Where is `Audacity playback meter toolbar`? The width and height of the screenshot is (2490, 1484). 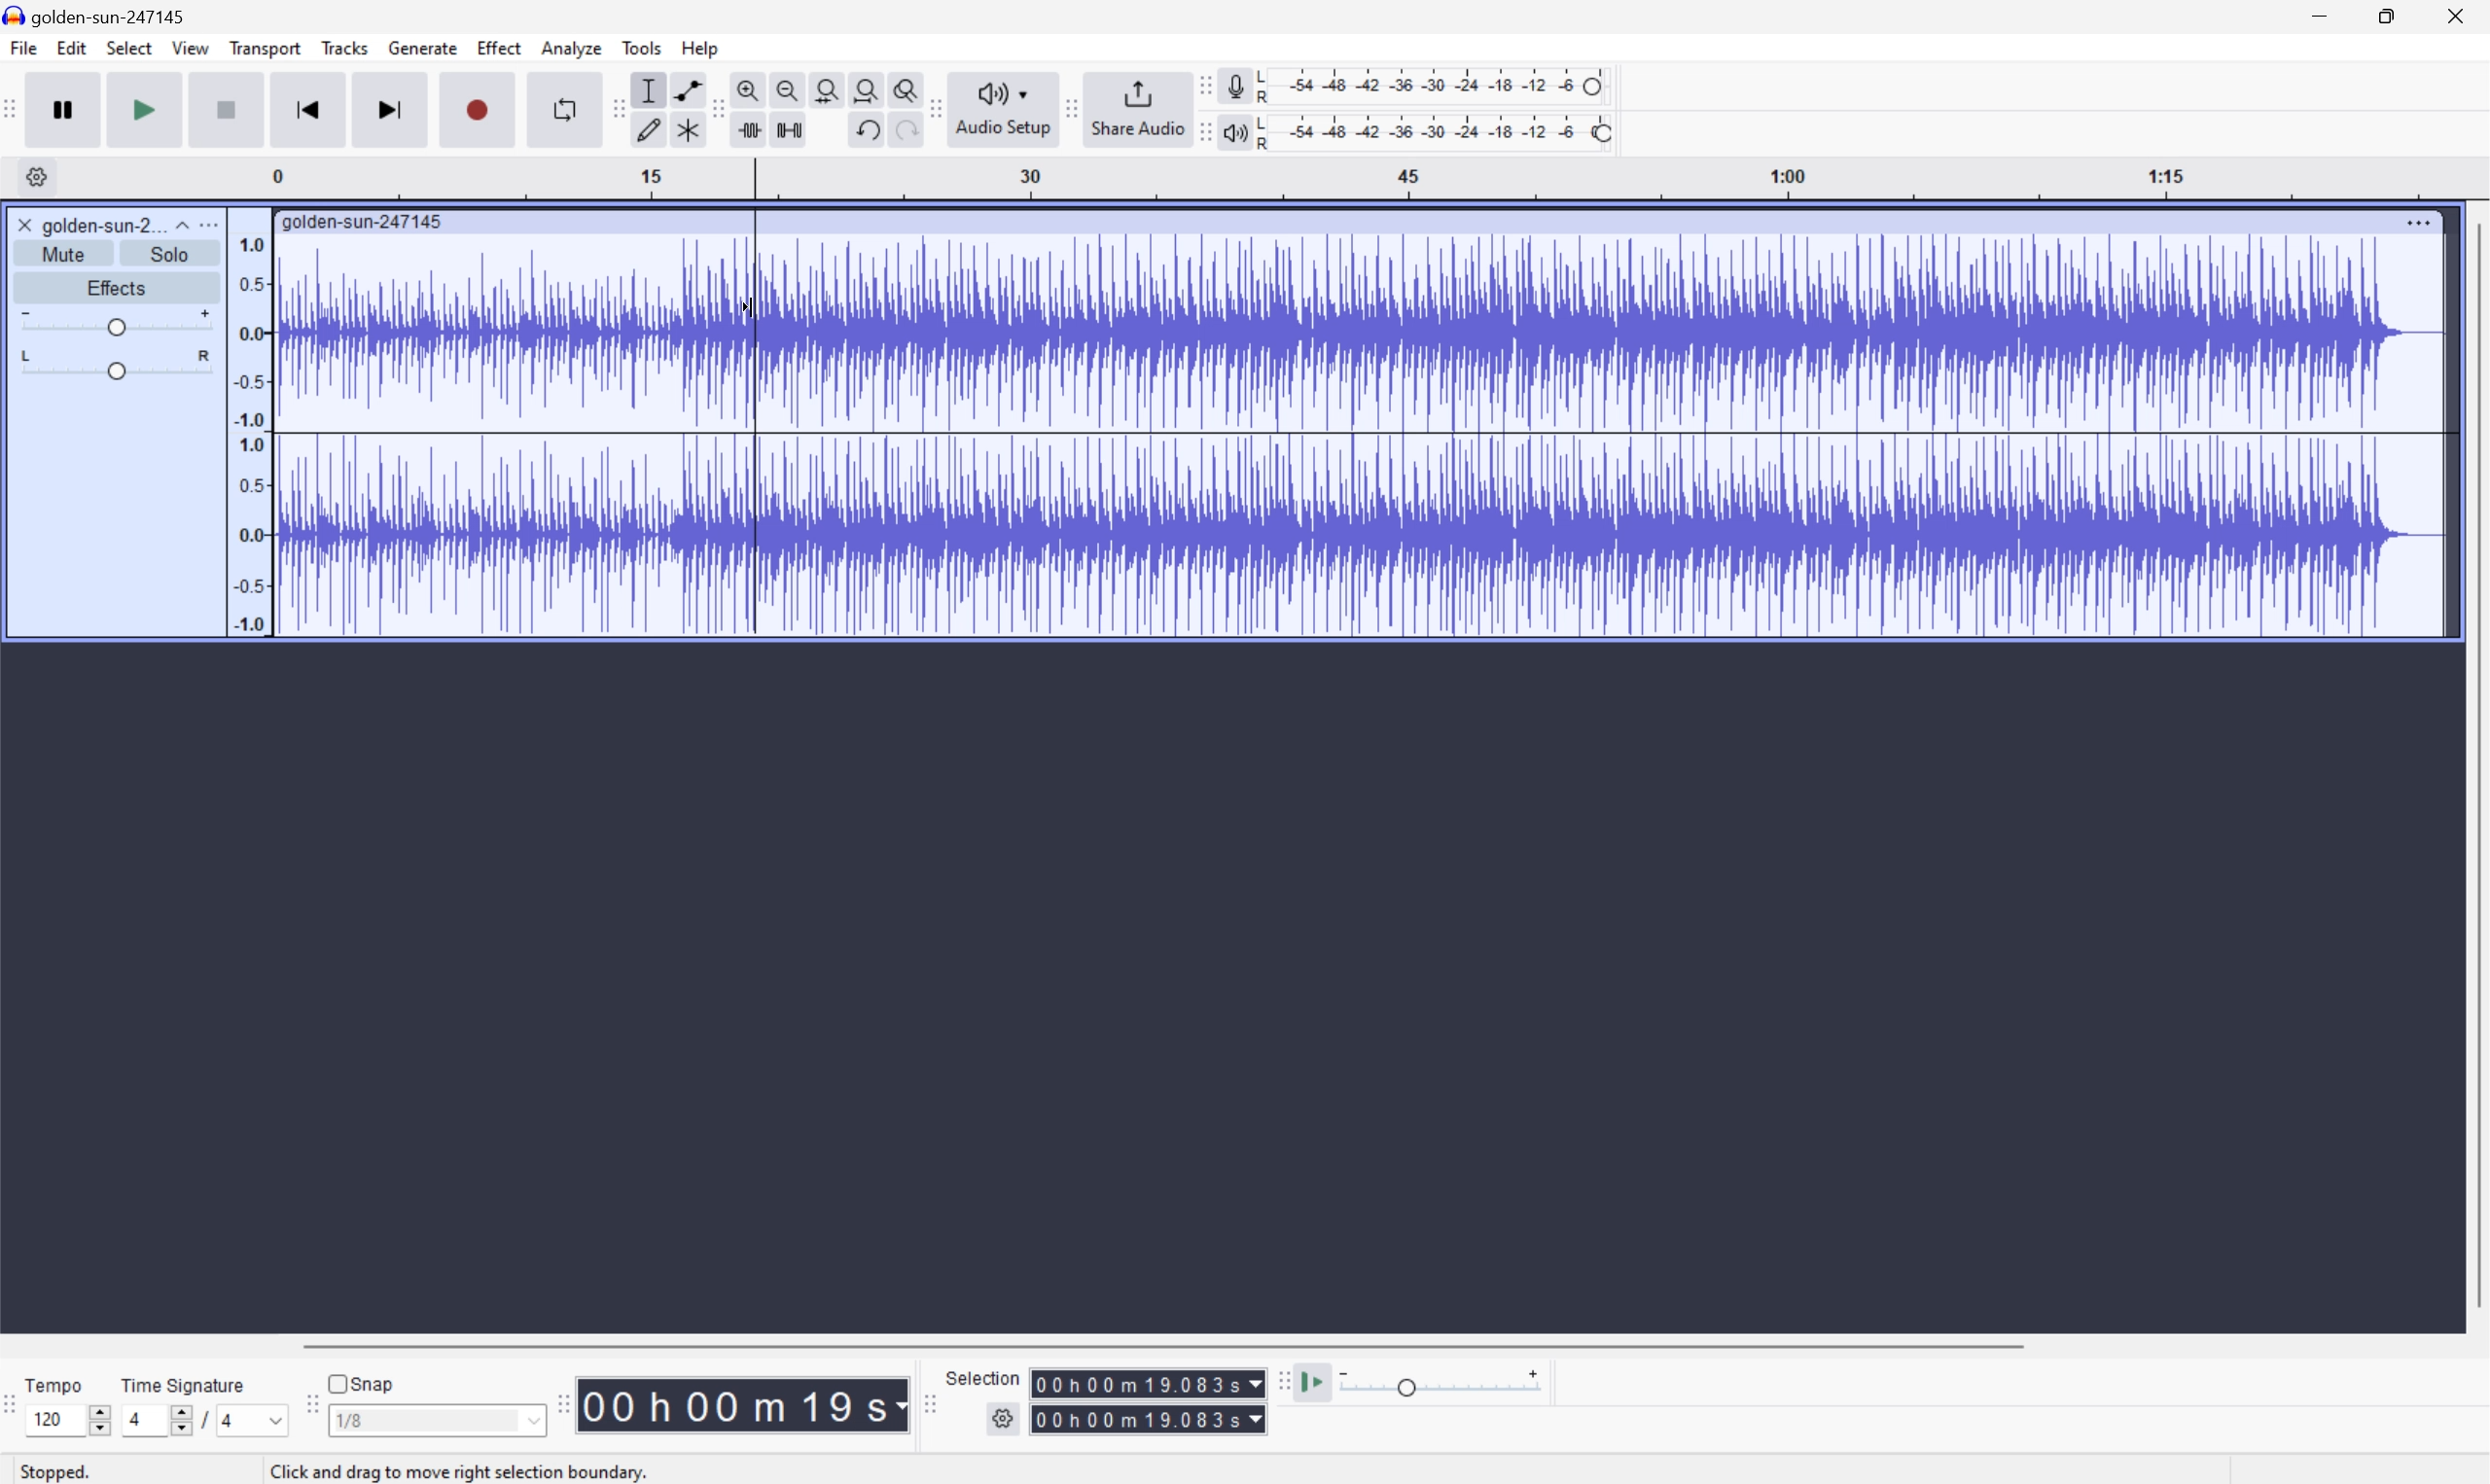
Audacity playback meter toolbar is located at coordinates (1197, 135).